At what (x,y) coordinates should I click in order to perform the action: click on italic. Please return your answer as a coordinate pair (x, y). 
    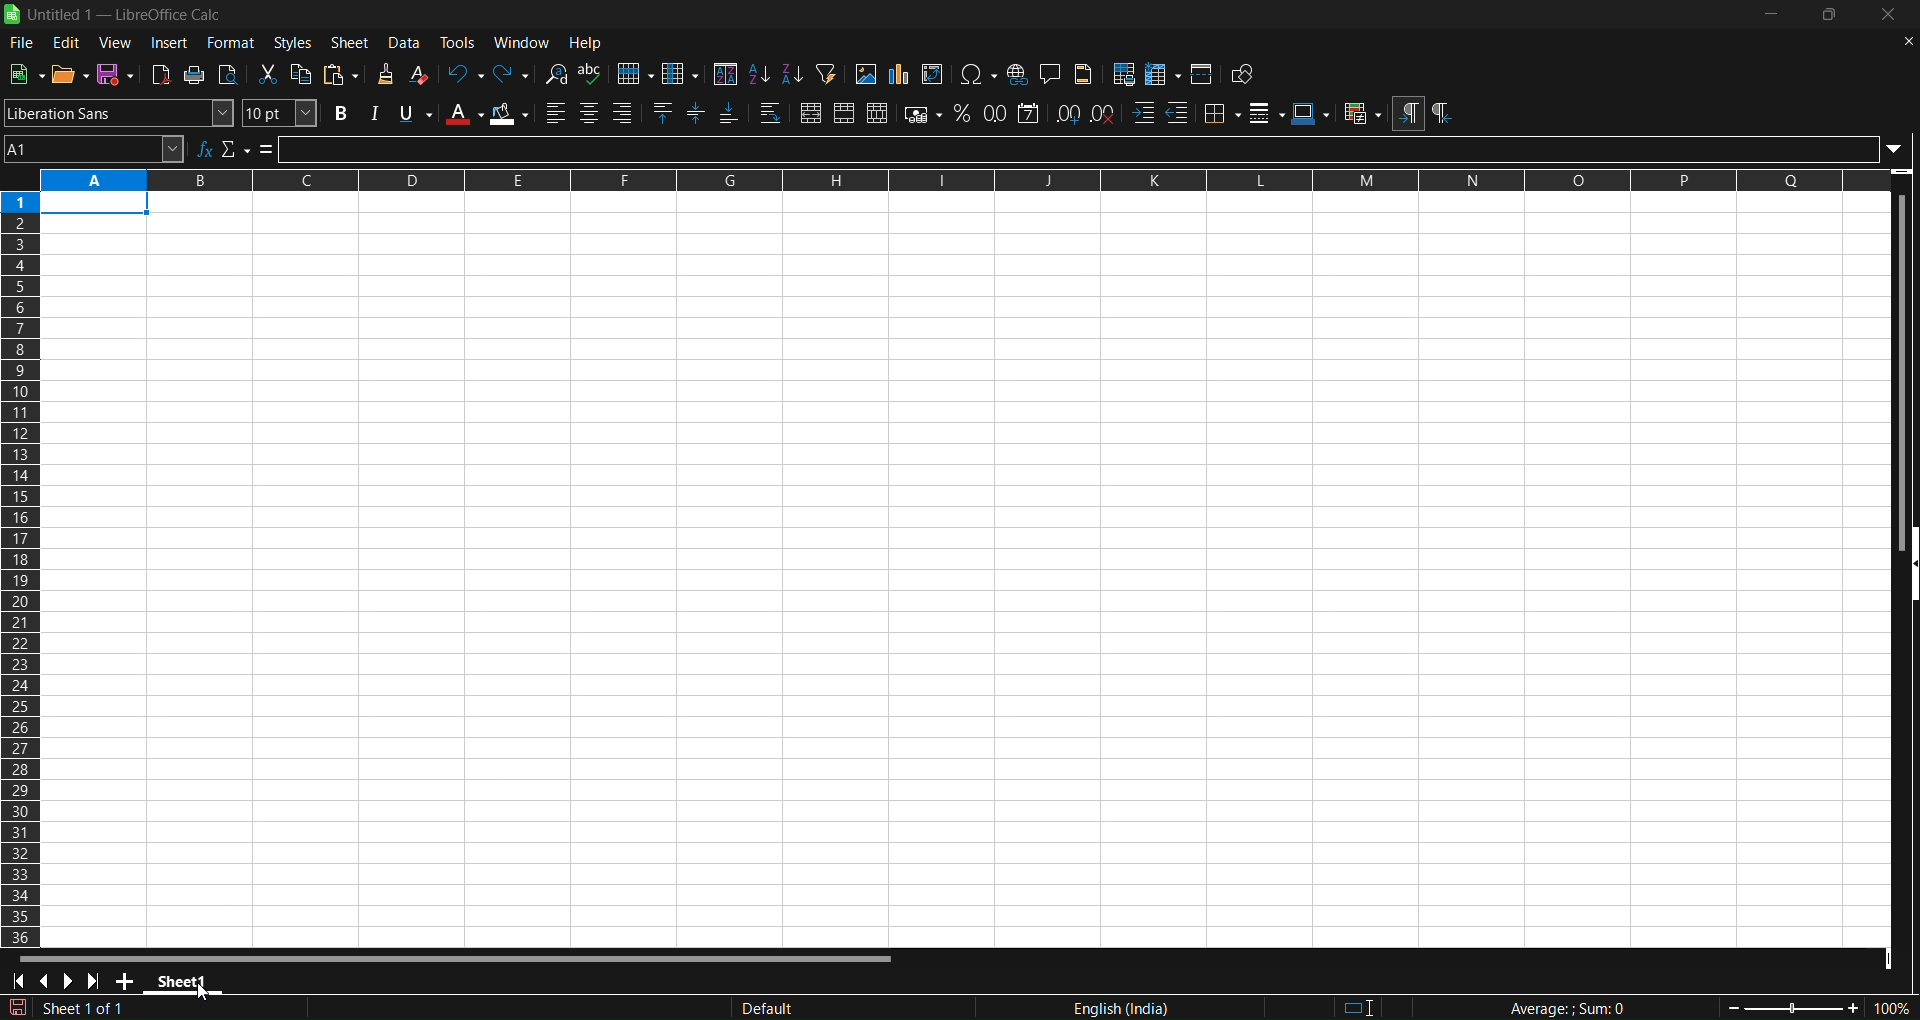
    Looking at the image, I should click on (373, 113).